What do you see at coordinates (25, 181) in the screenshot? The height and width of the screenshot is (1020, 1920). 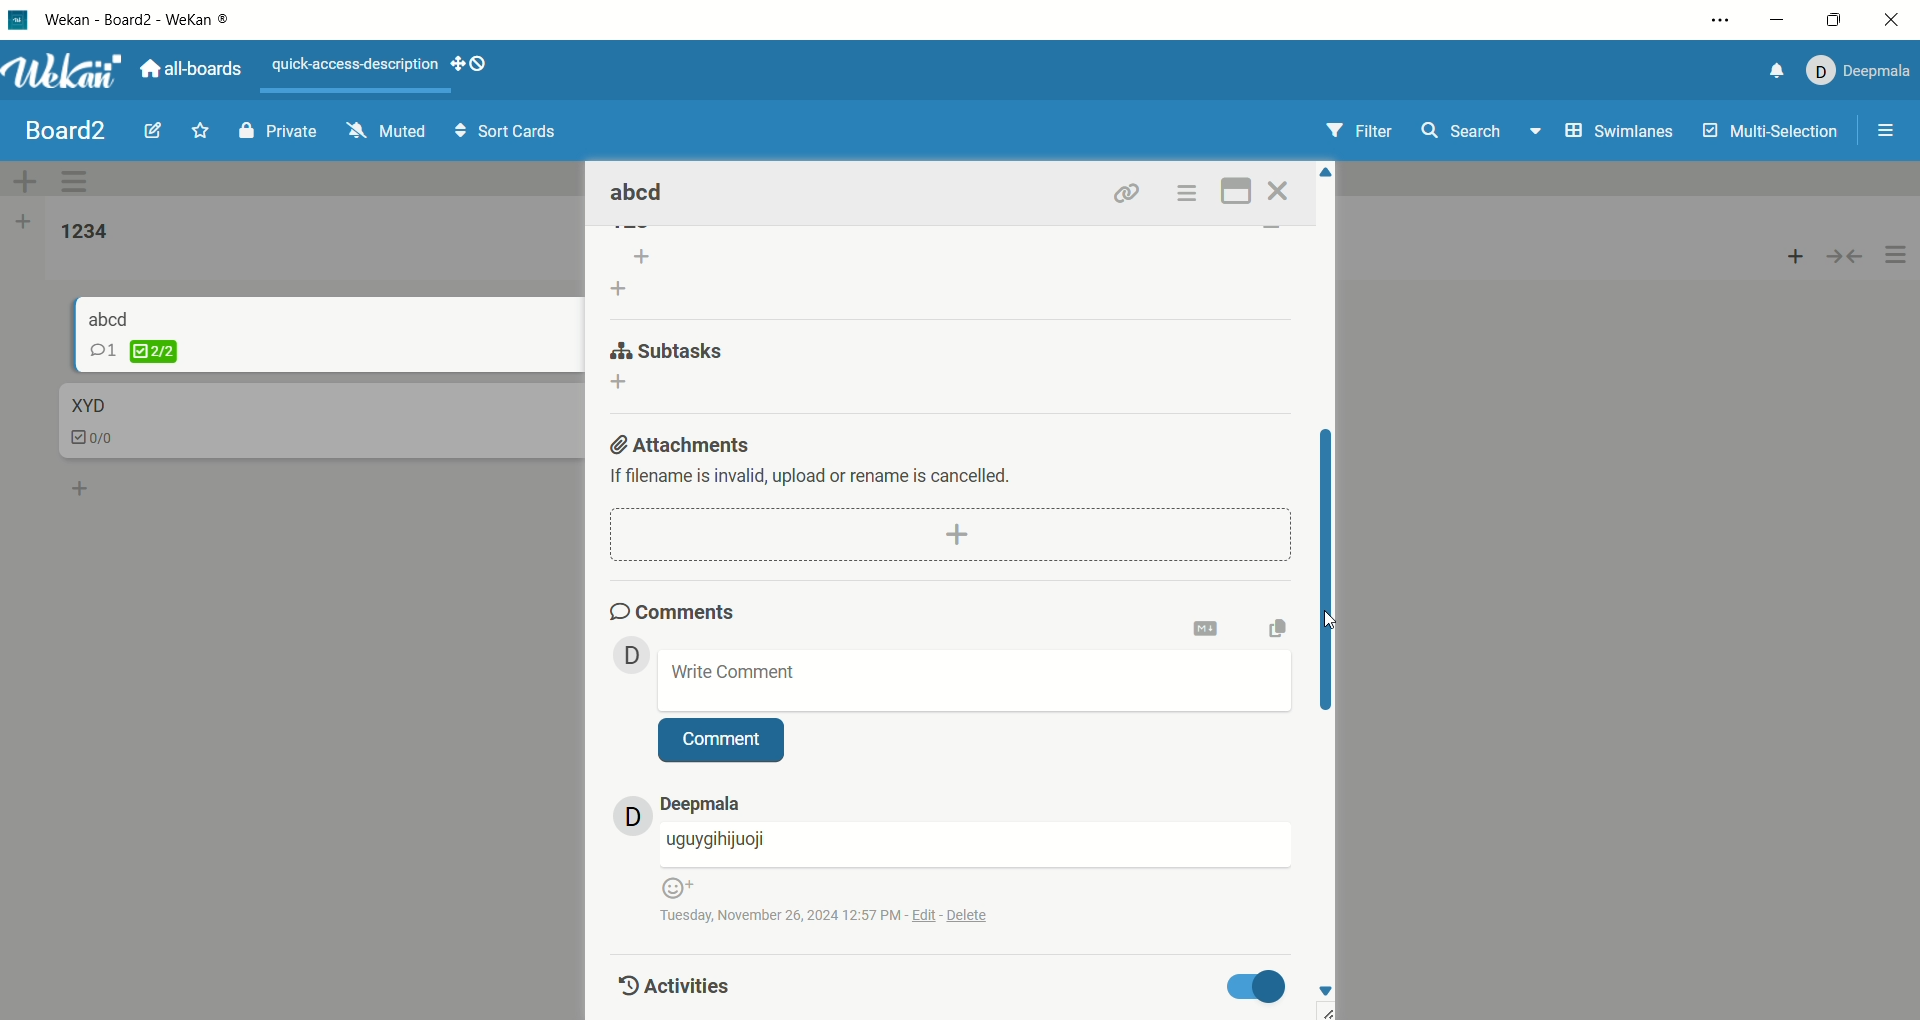 I see `add swimlane` at bounding box center [25, 181].